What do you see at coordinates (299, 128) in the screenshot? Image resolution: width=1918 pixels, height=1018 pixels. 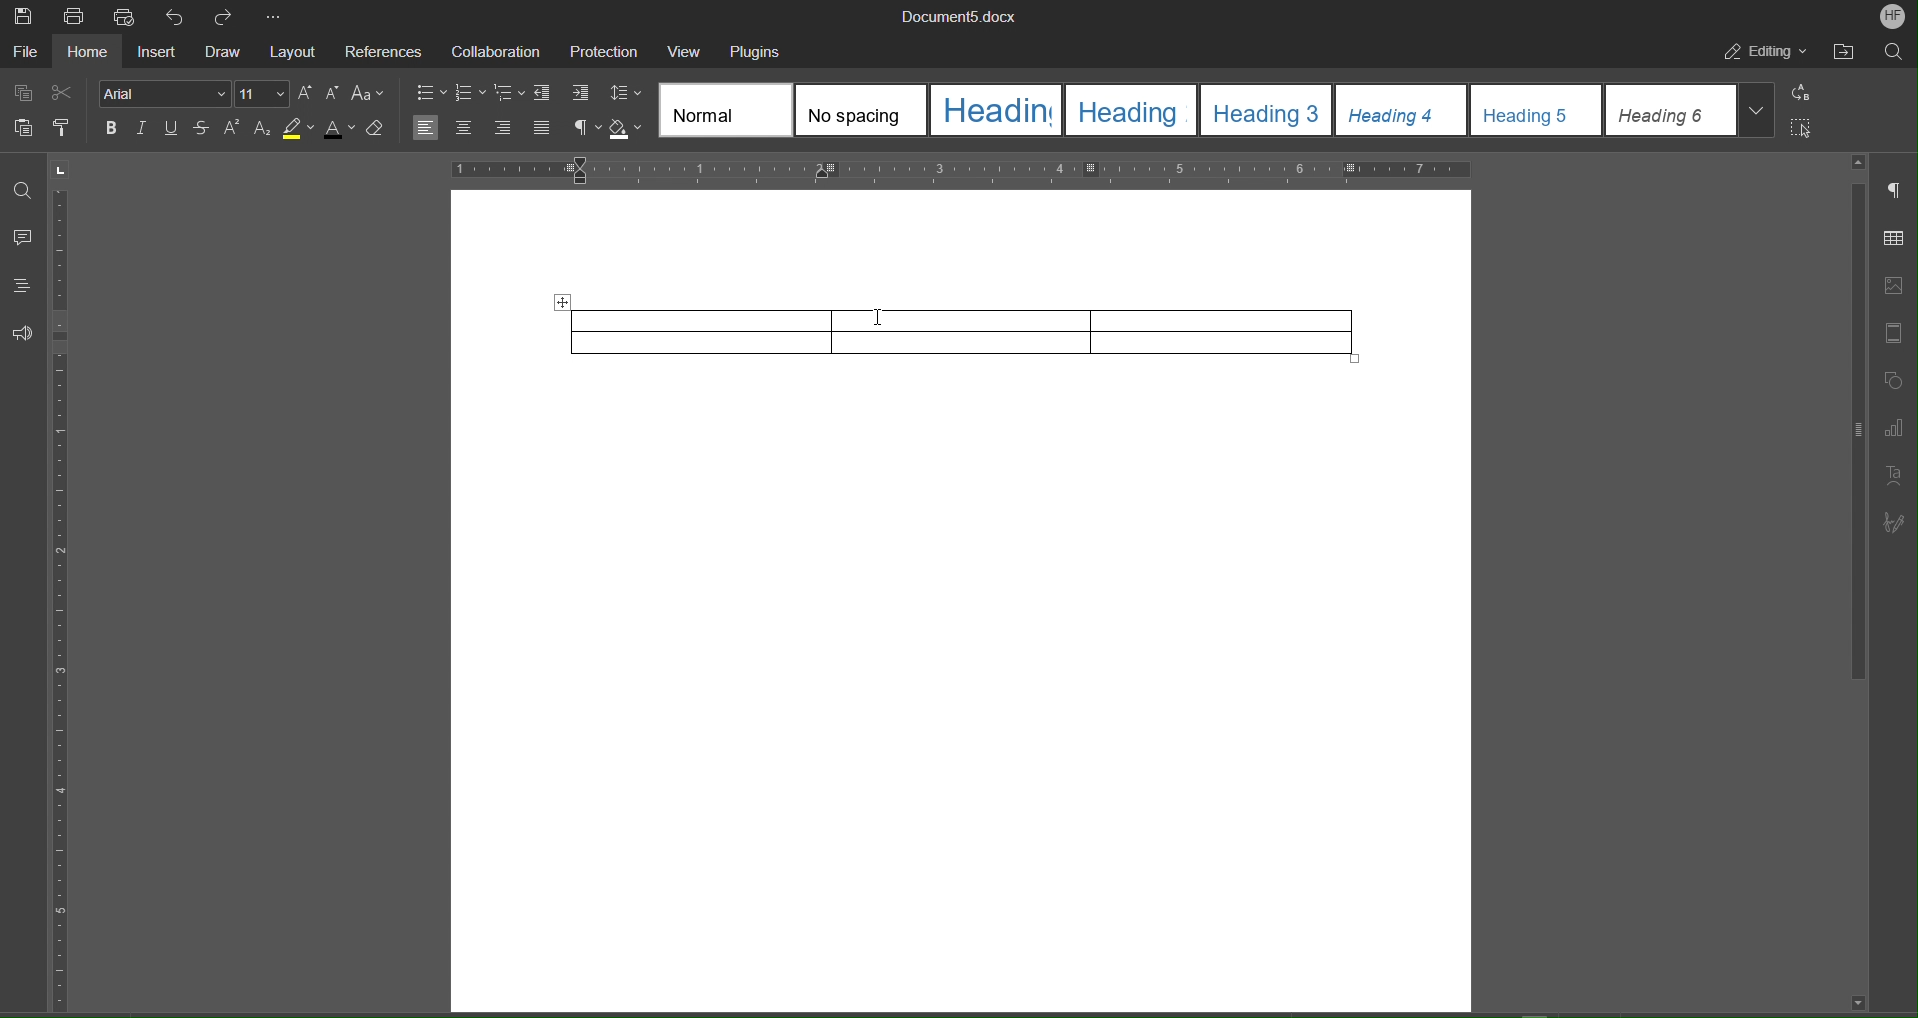 I see `Highlight` at bounding box center [299, 128].